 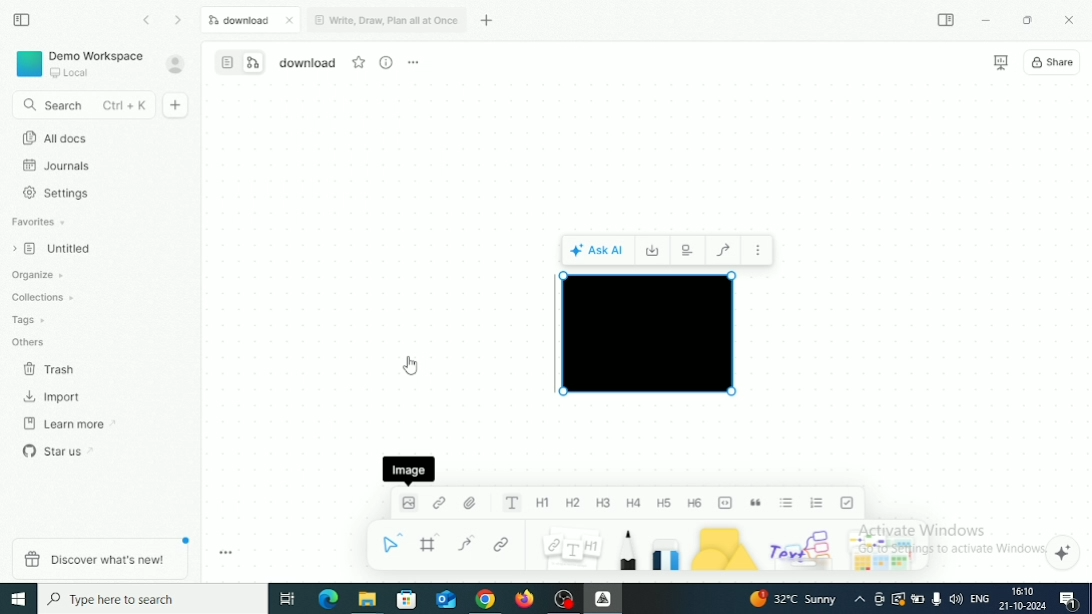 What do you see at coordinates (634, 504) in the screenshot?
I see `Heading  4` at bounding box center [634, 504].